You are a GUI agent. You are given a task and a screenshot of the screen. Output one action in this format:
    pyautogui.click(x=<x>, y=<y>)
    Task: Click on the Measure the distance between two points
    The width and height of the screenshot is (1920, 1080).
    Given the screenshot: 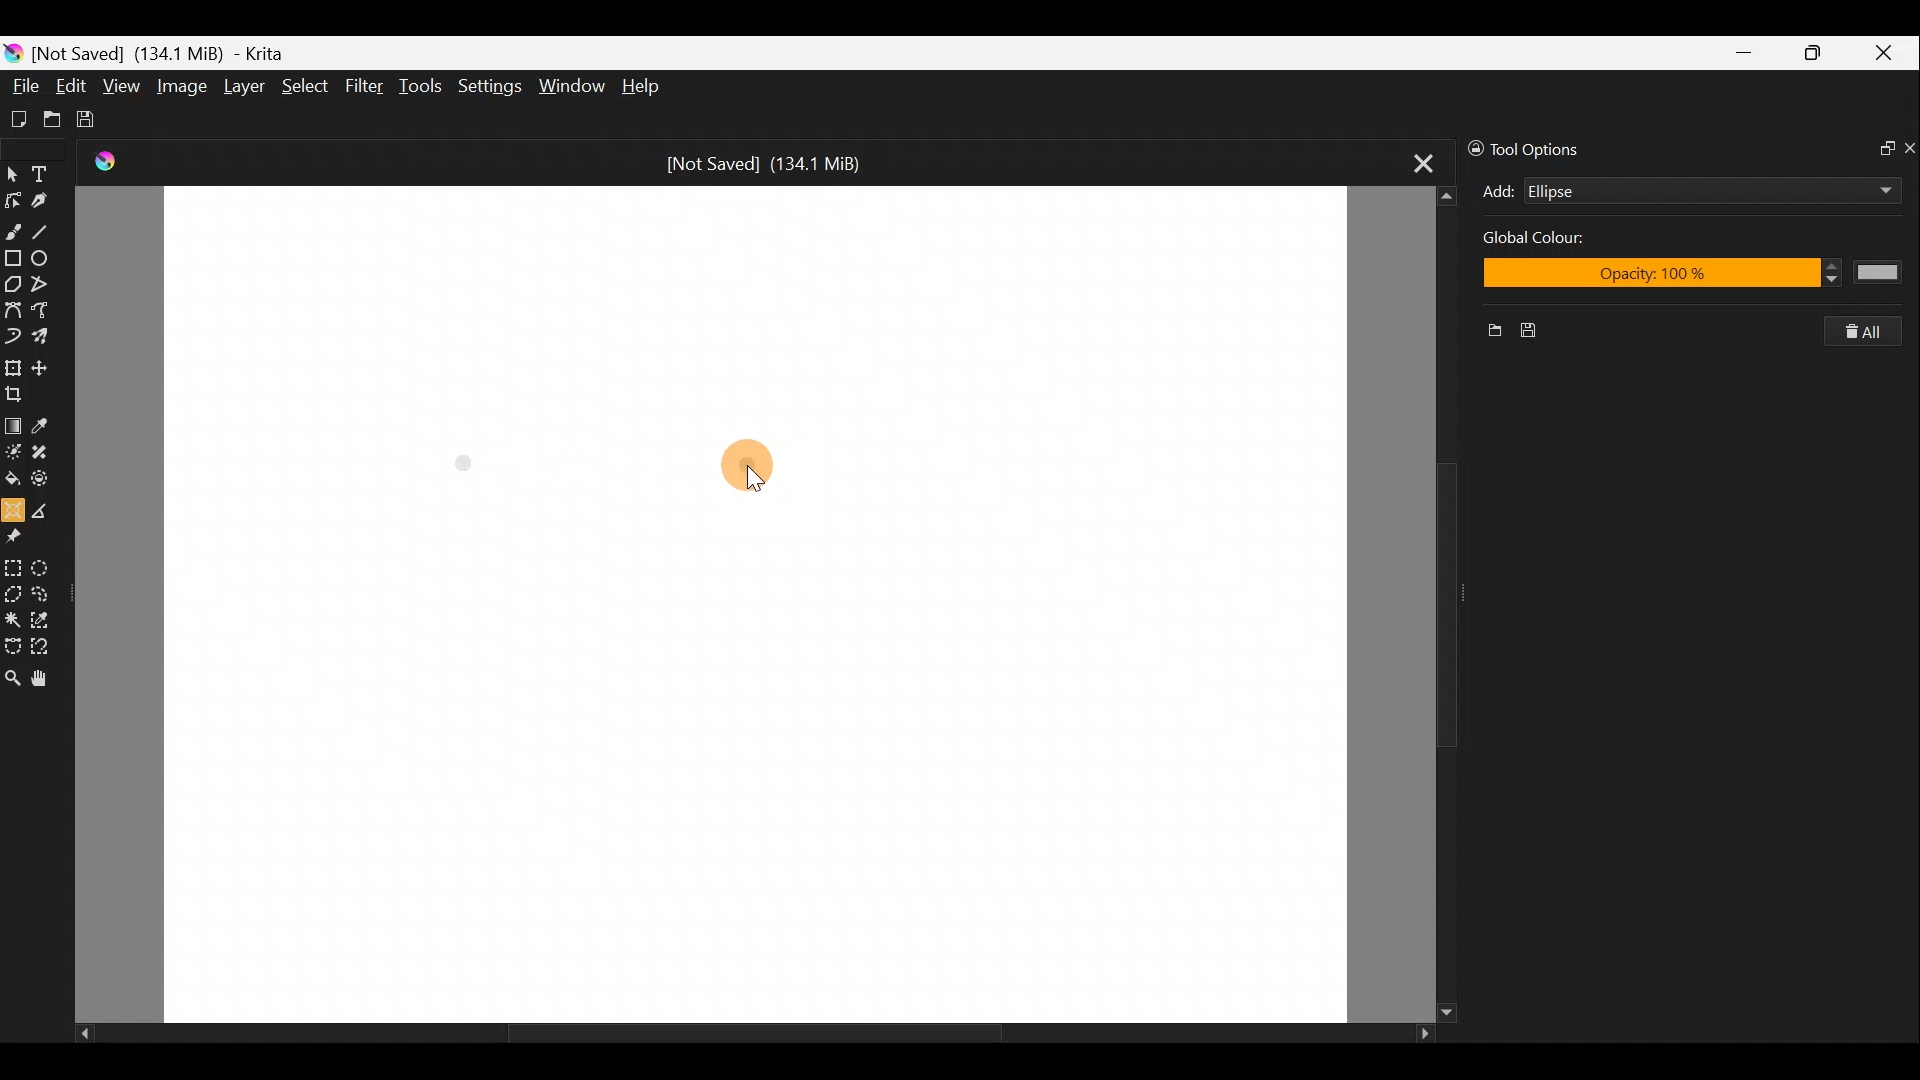 What is the action you would take?
    pyautogui.click(x=47, y=509)
    